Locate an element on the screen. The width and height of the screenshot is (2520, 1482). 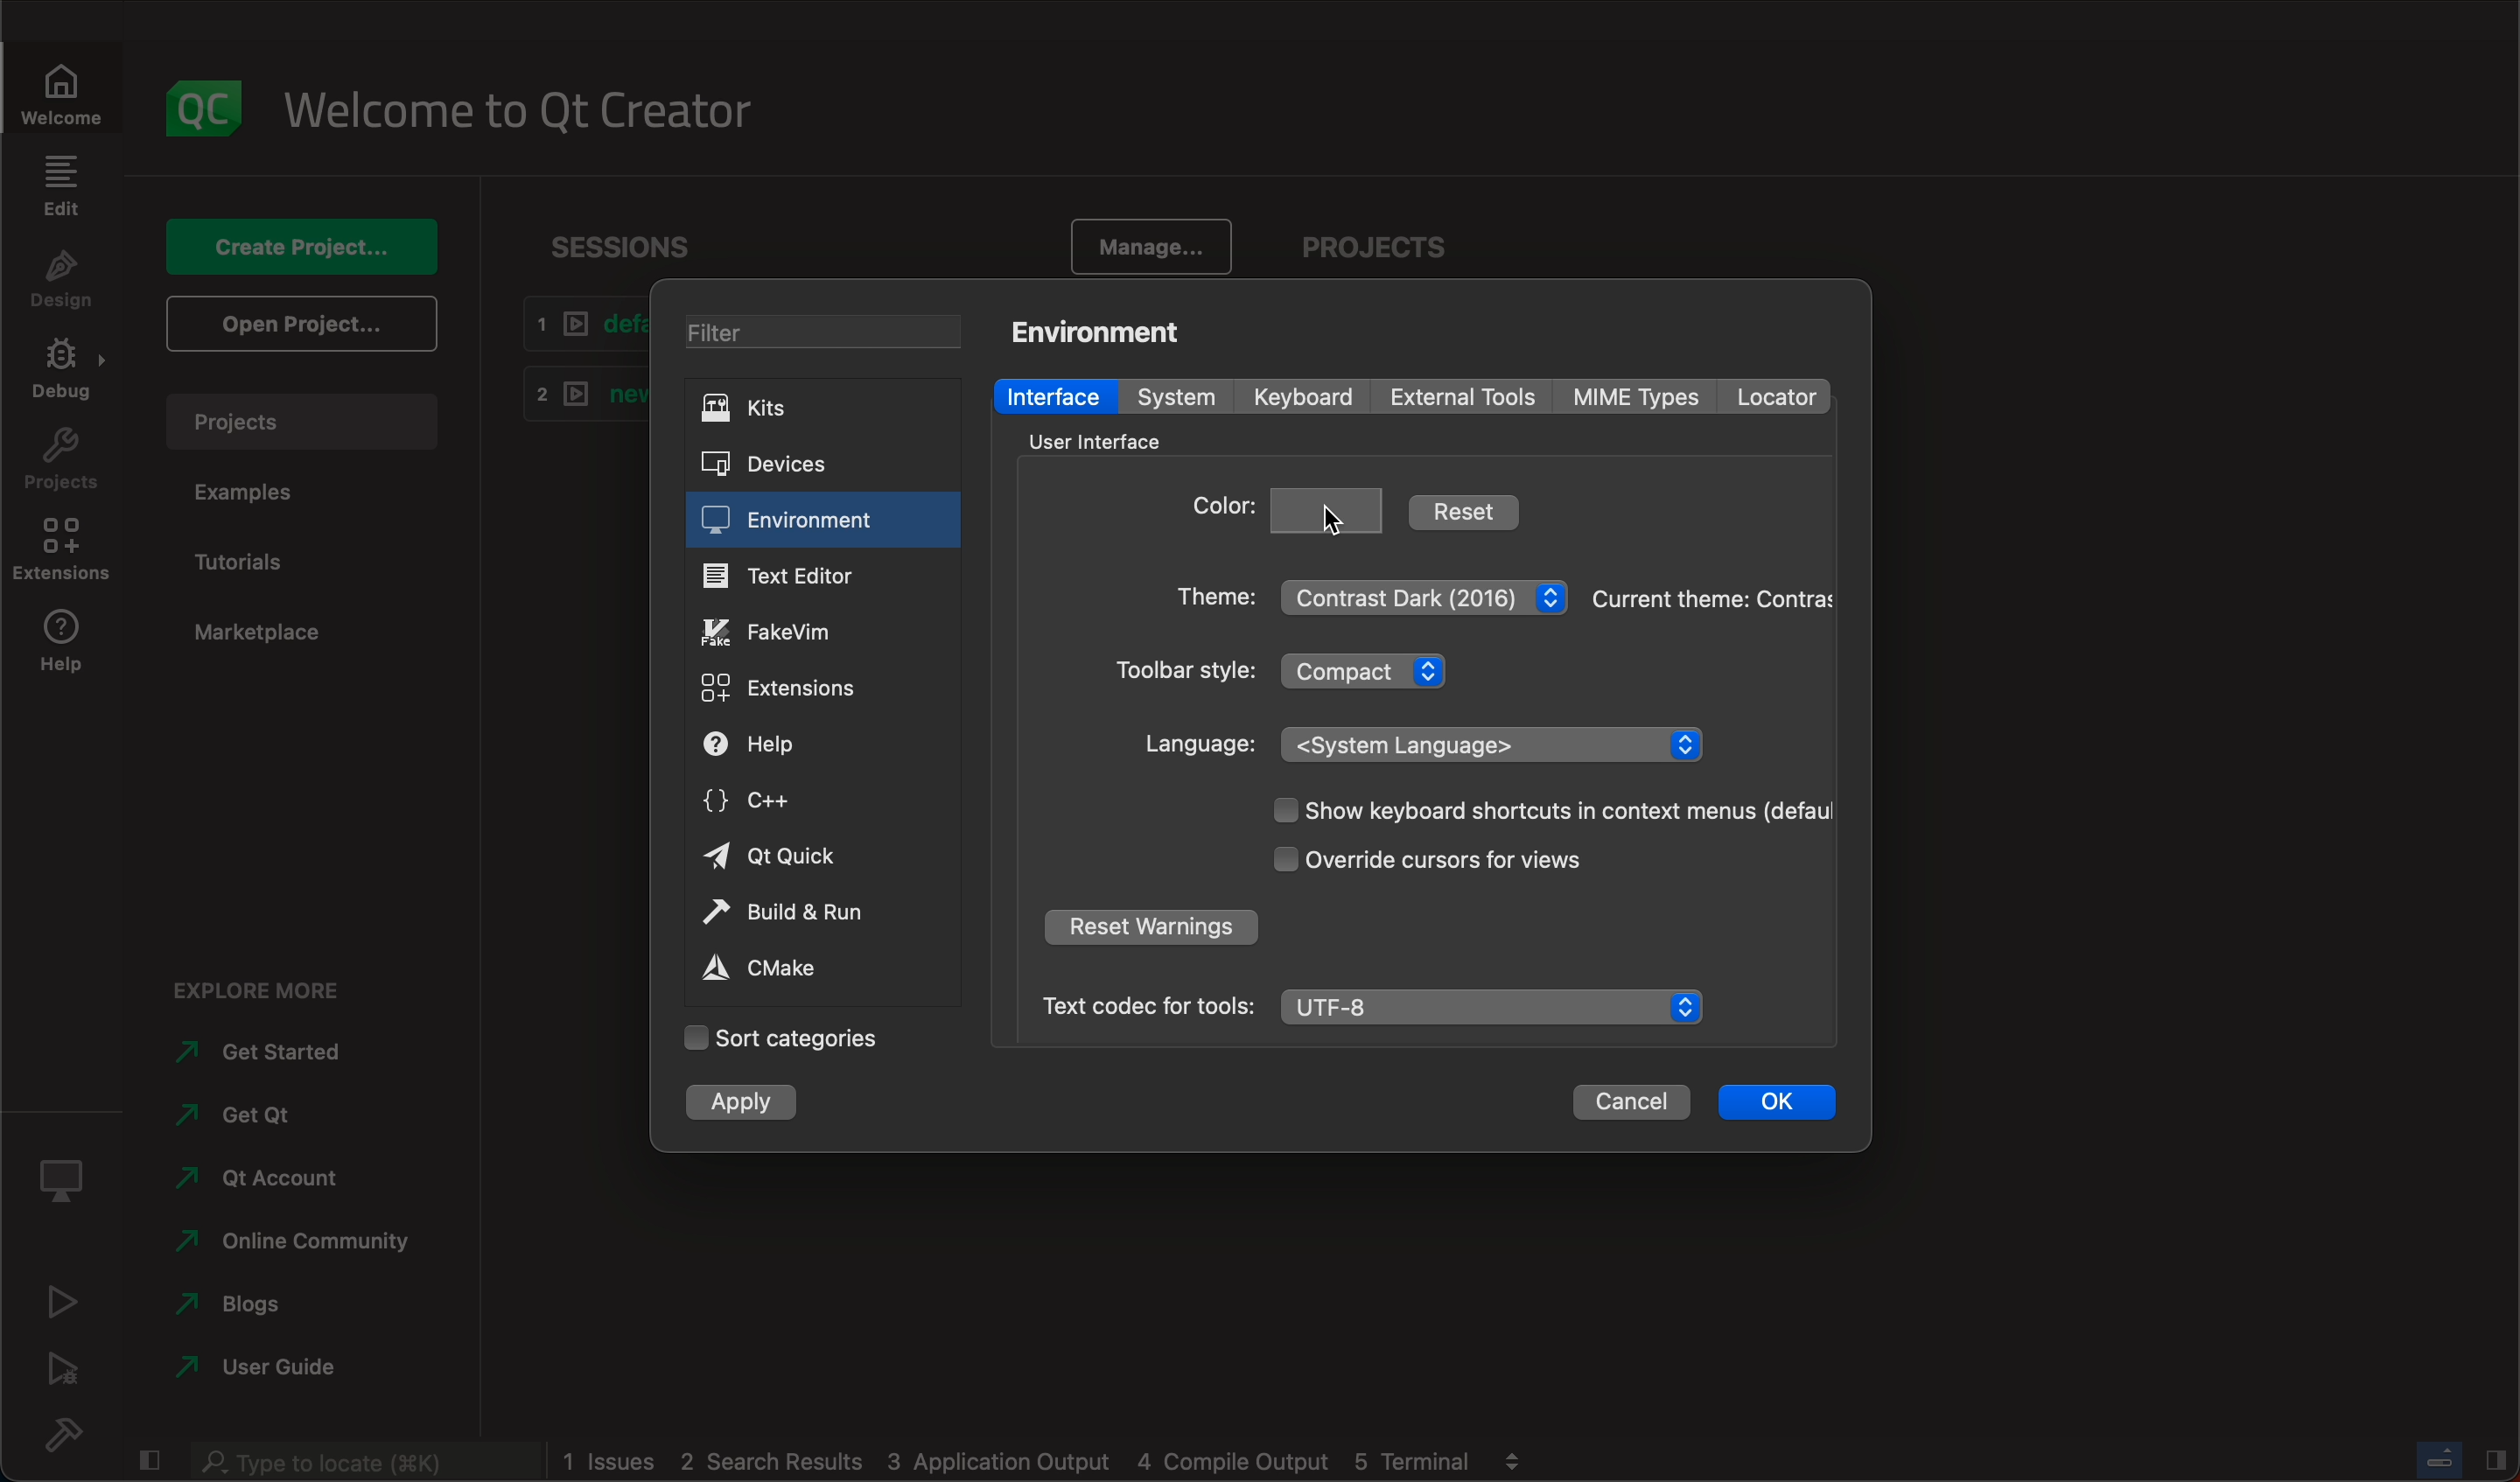
reset warnings is located at coordinates (1149, 930).